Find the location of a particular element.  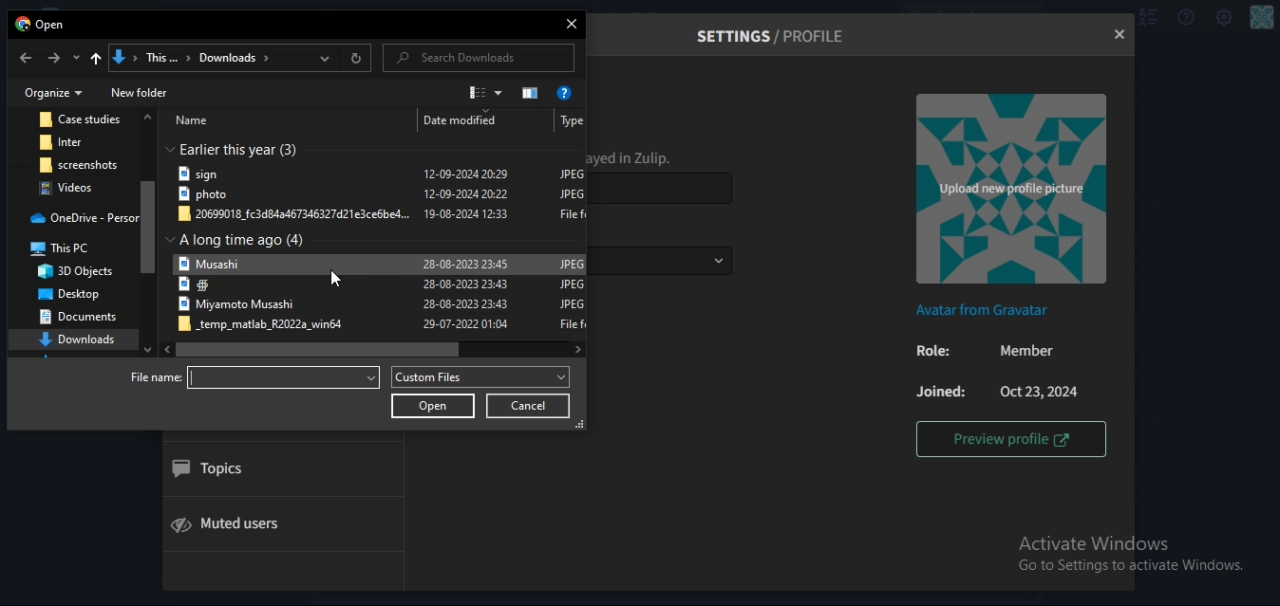

location is located at coordinates (208, 59).